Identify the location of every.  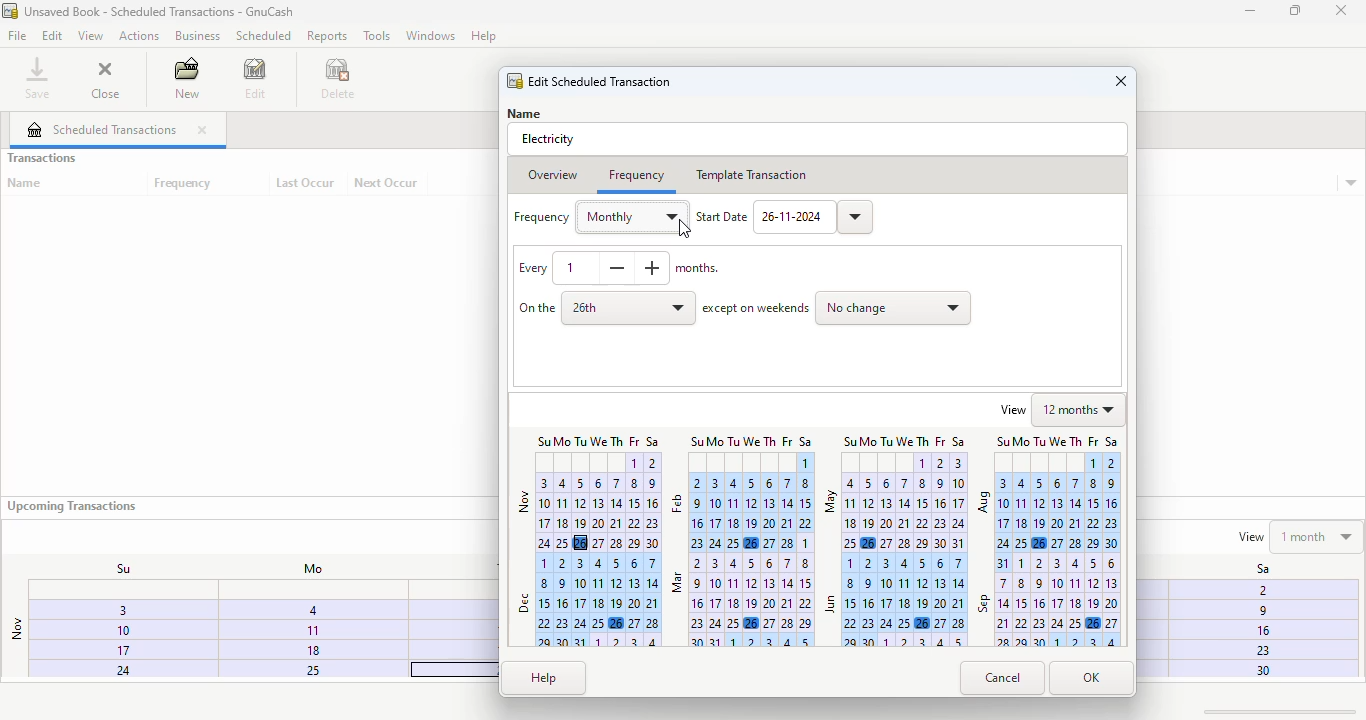
(532, 268).